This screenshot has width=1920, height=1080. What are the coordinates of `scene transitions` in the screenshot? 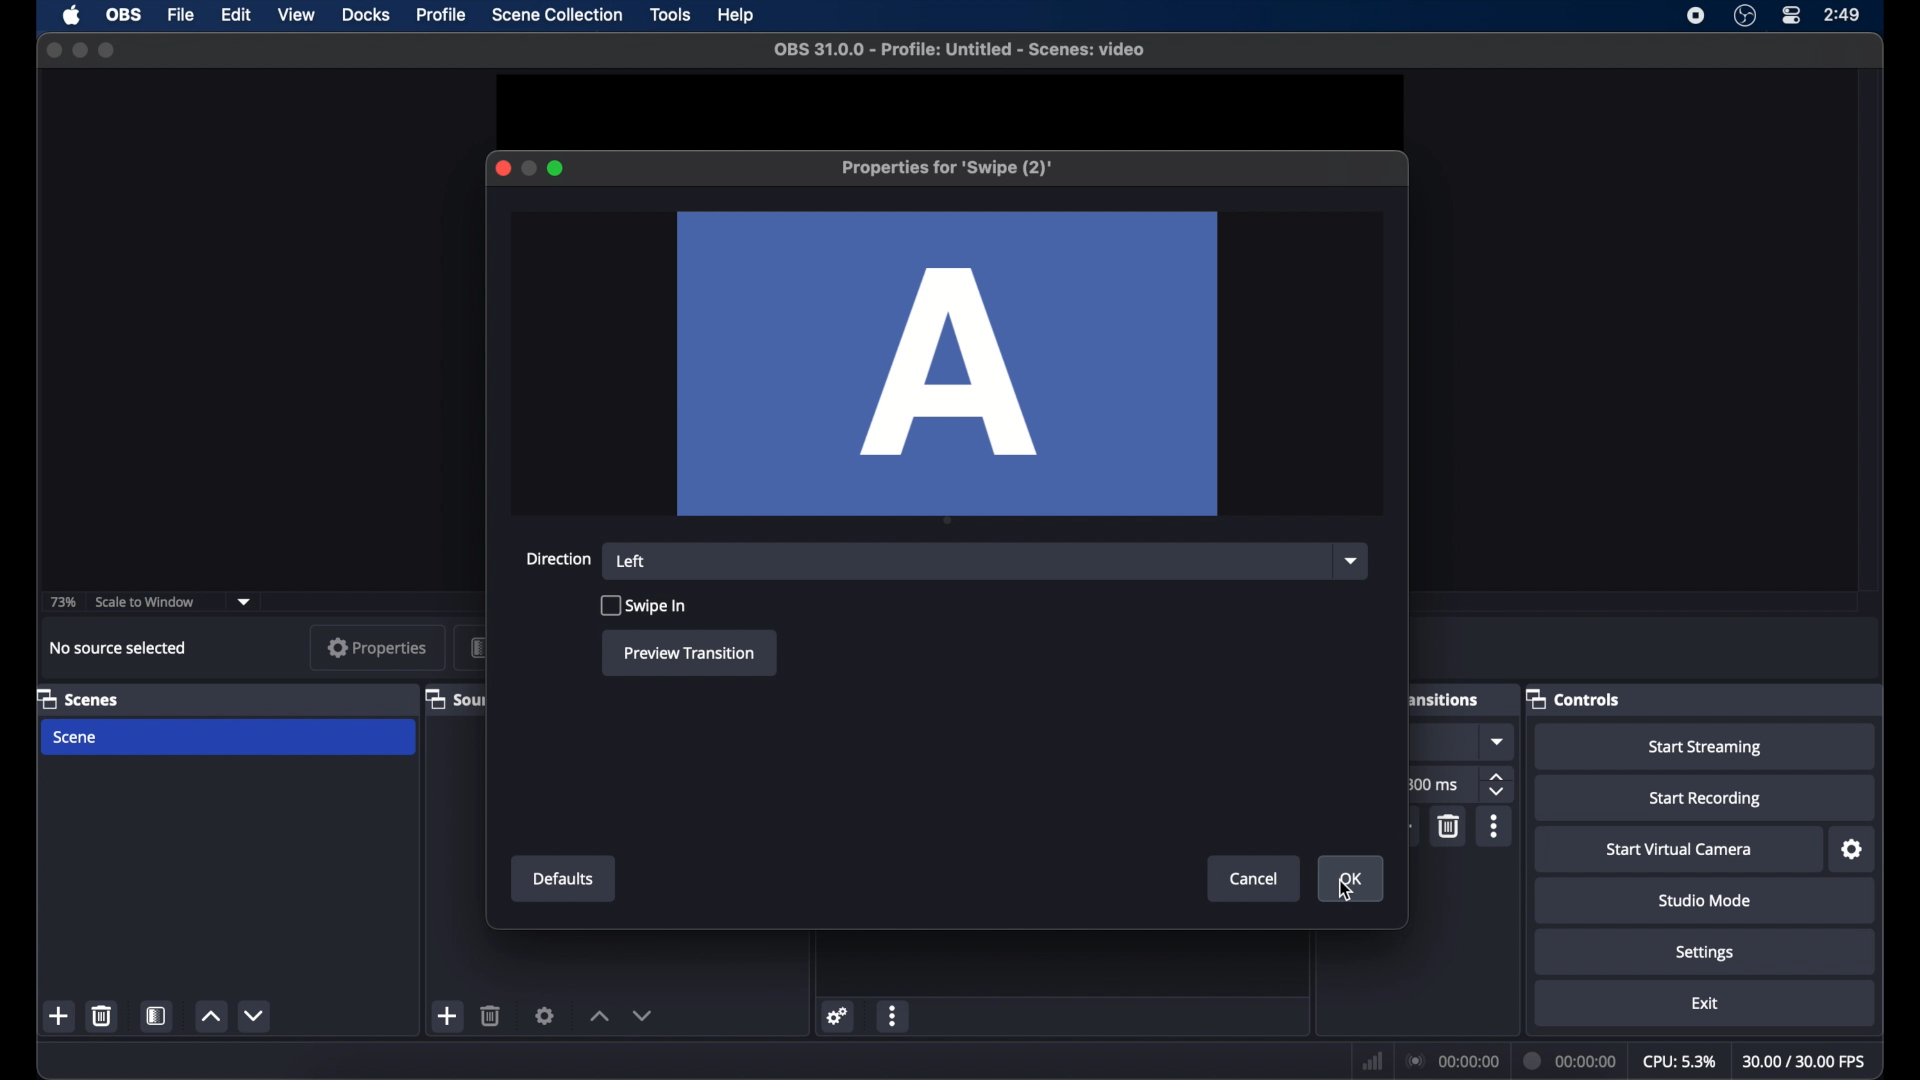 It's located at (1445, 698).